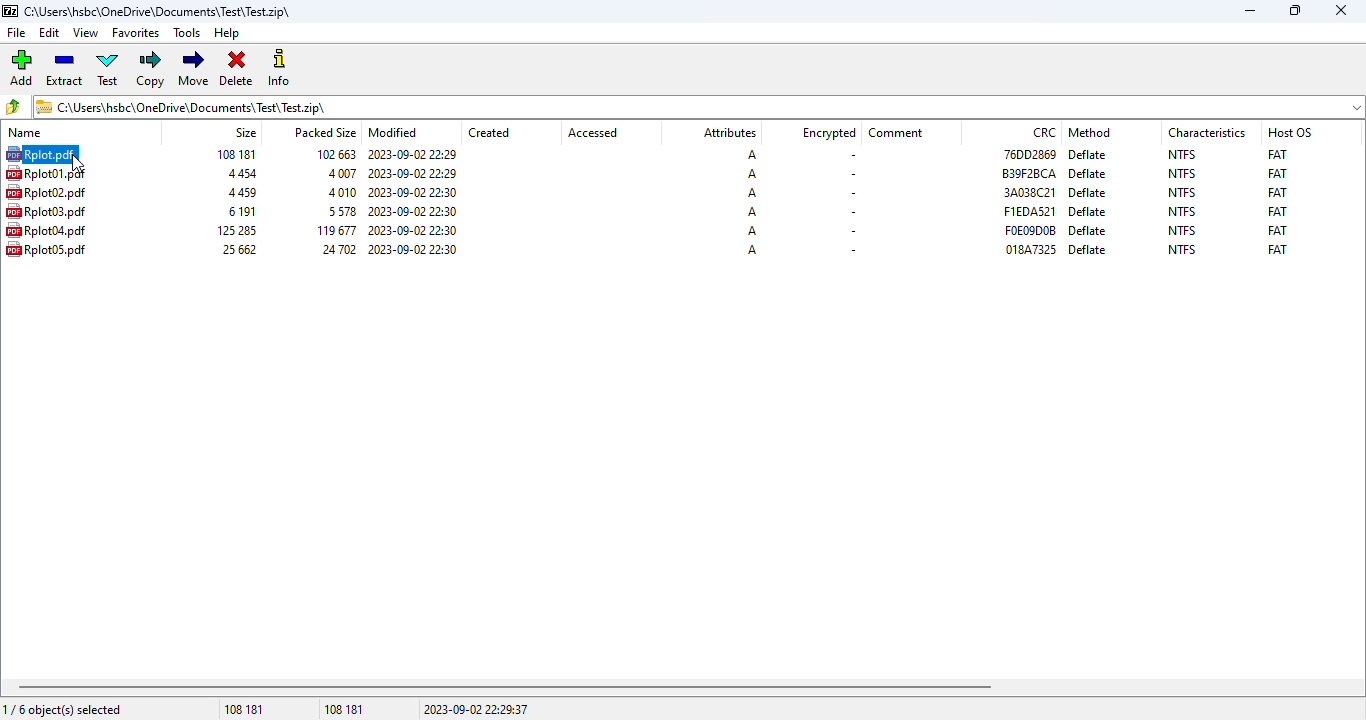 The width and height of the screenshot is (1366, 720). I want to click on FAT, so click(1277, 249).